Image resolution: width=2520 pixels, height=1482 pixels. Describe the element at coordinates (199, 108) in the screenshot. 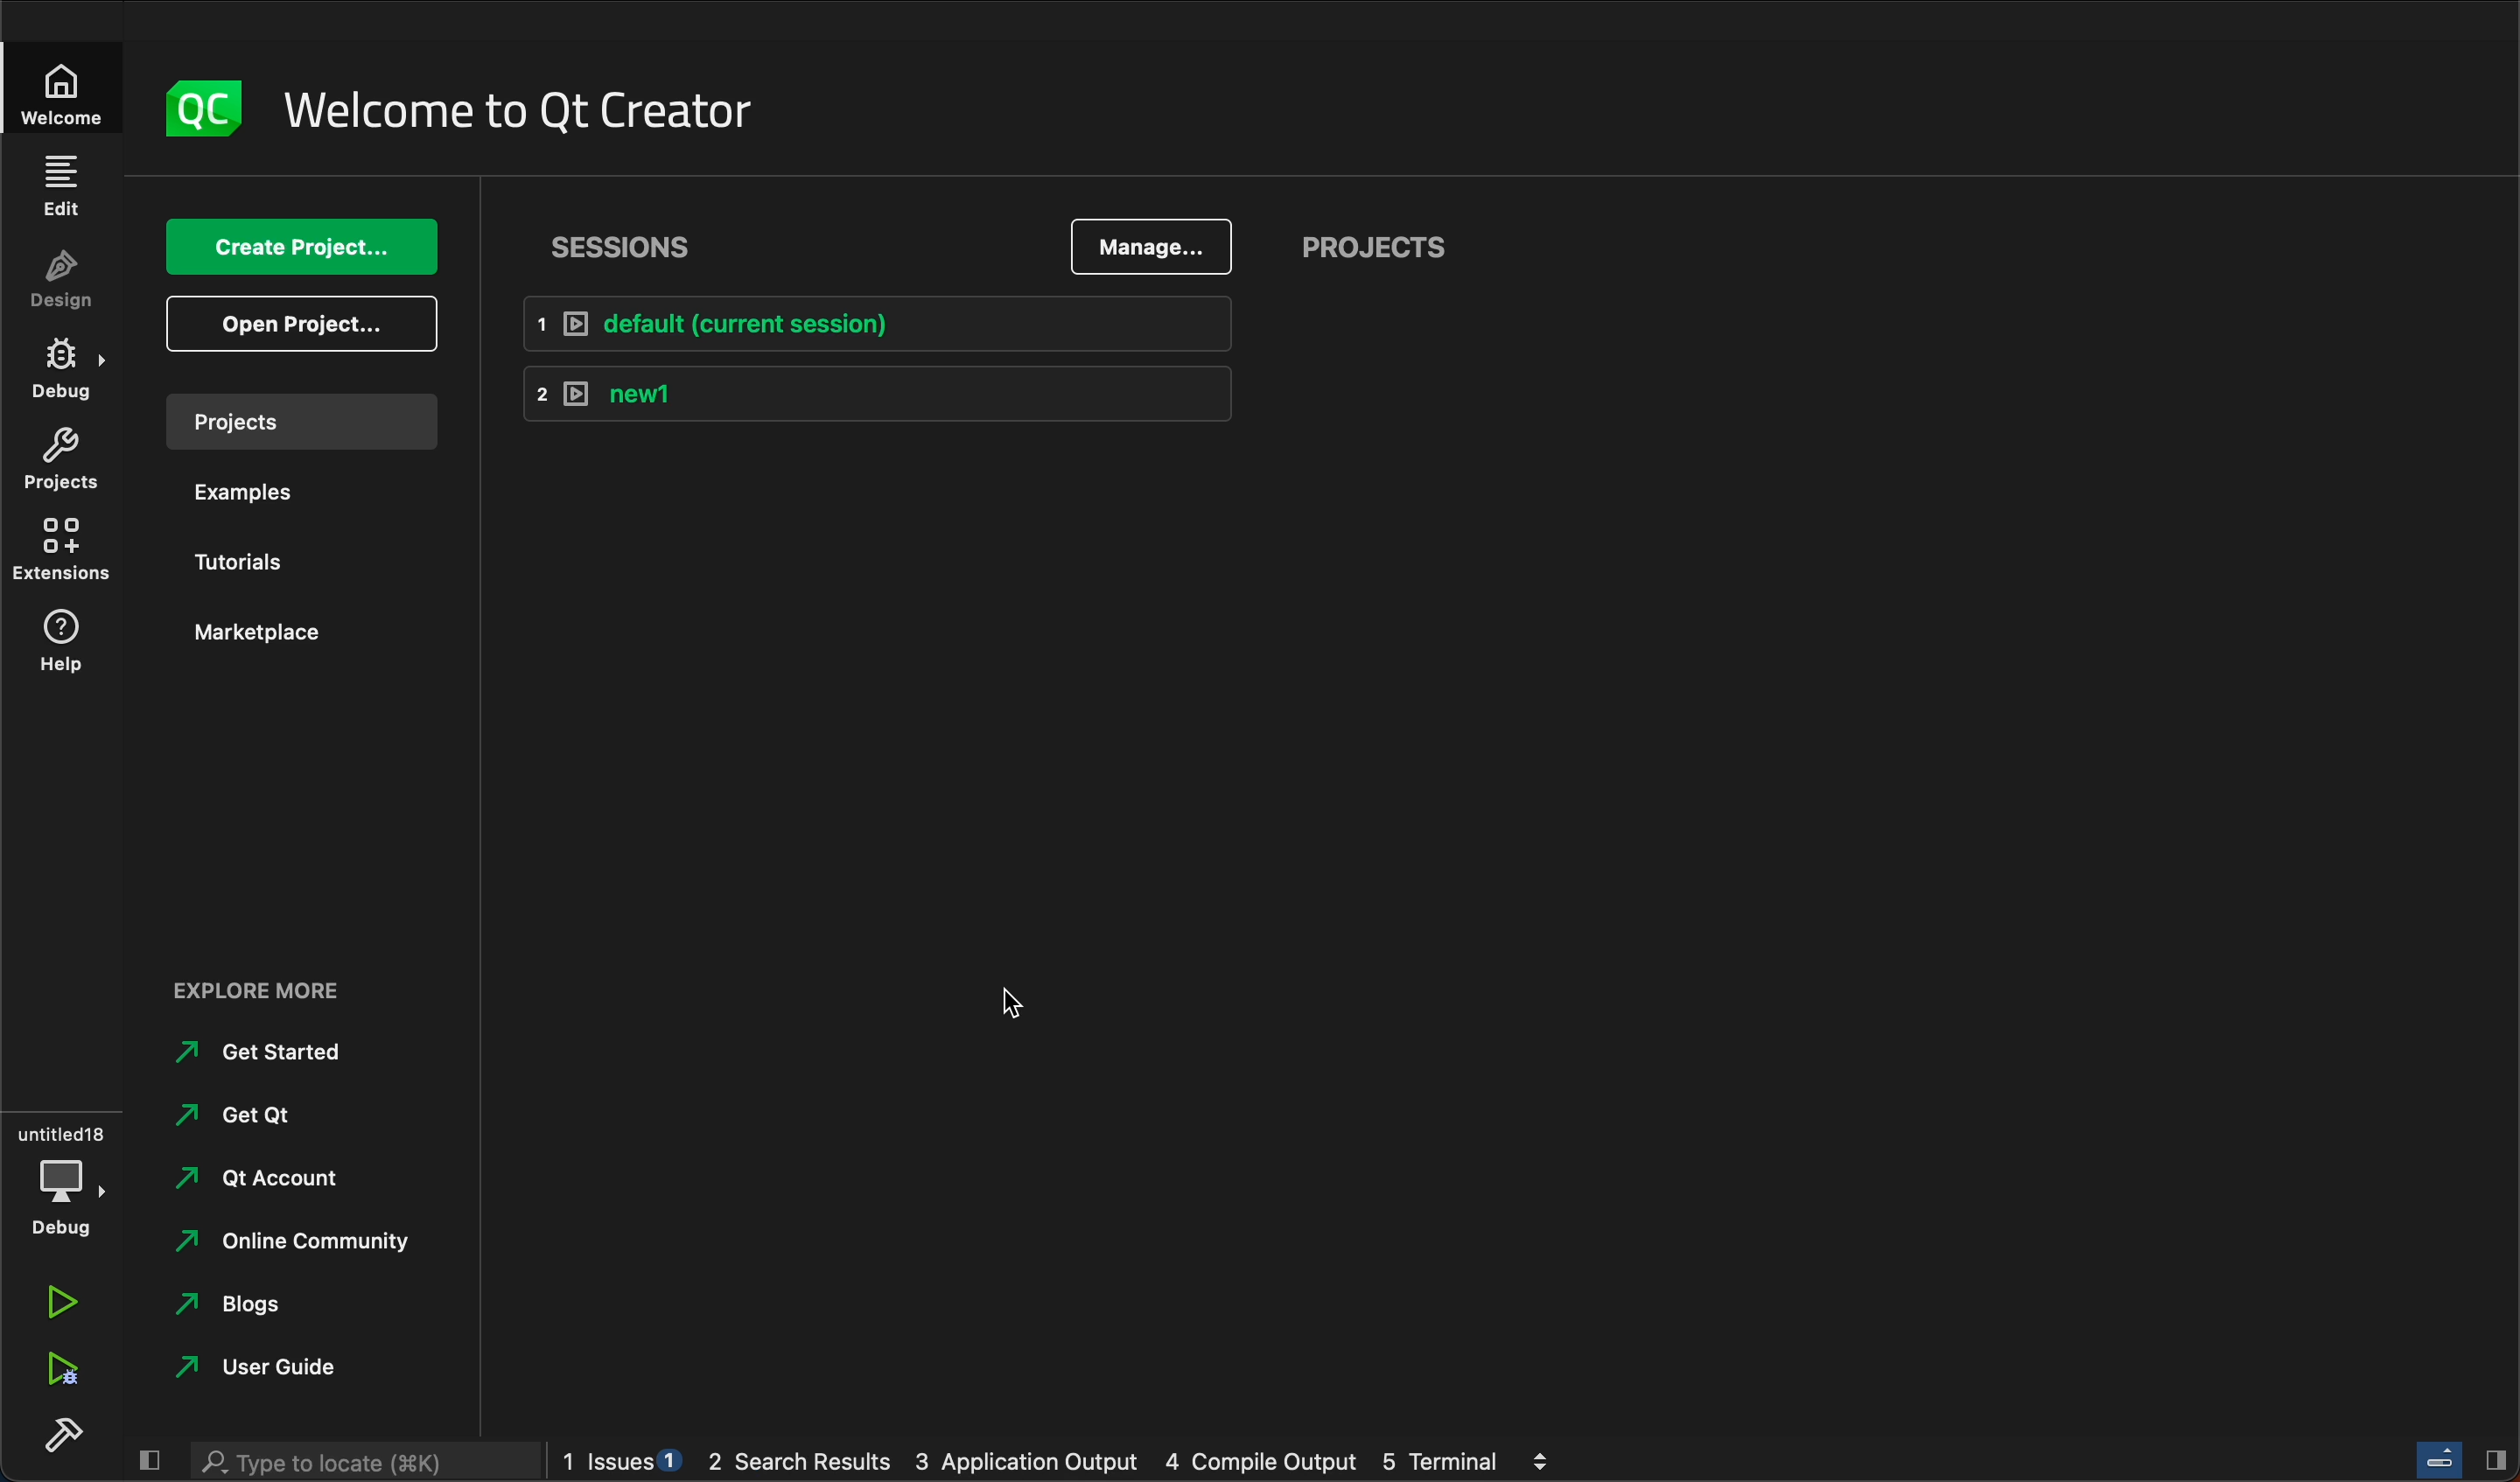

I see `logo` at that location.